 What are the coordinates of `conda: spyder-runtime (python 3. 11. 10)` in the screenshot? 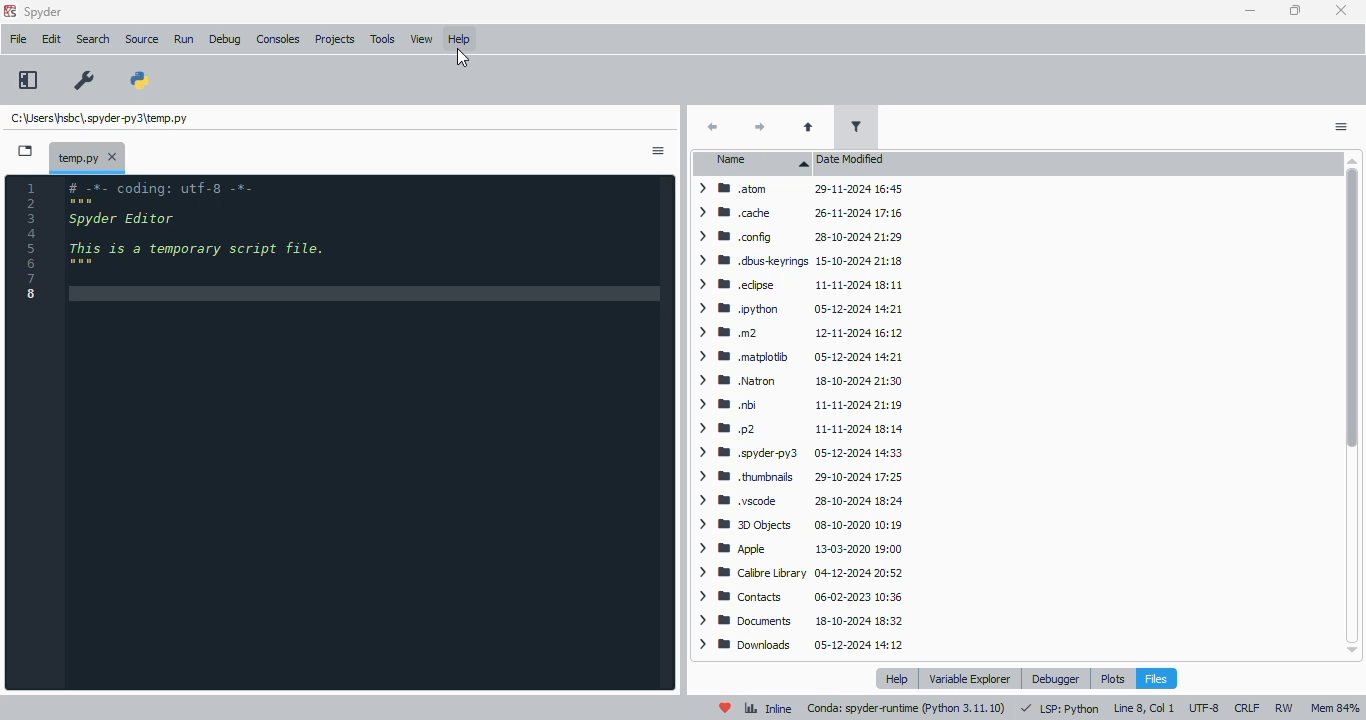 It's located at (906, 708).